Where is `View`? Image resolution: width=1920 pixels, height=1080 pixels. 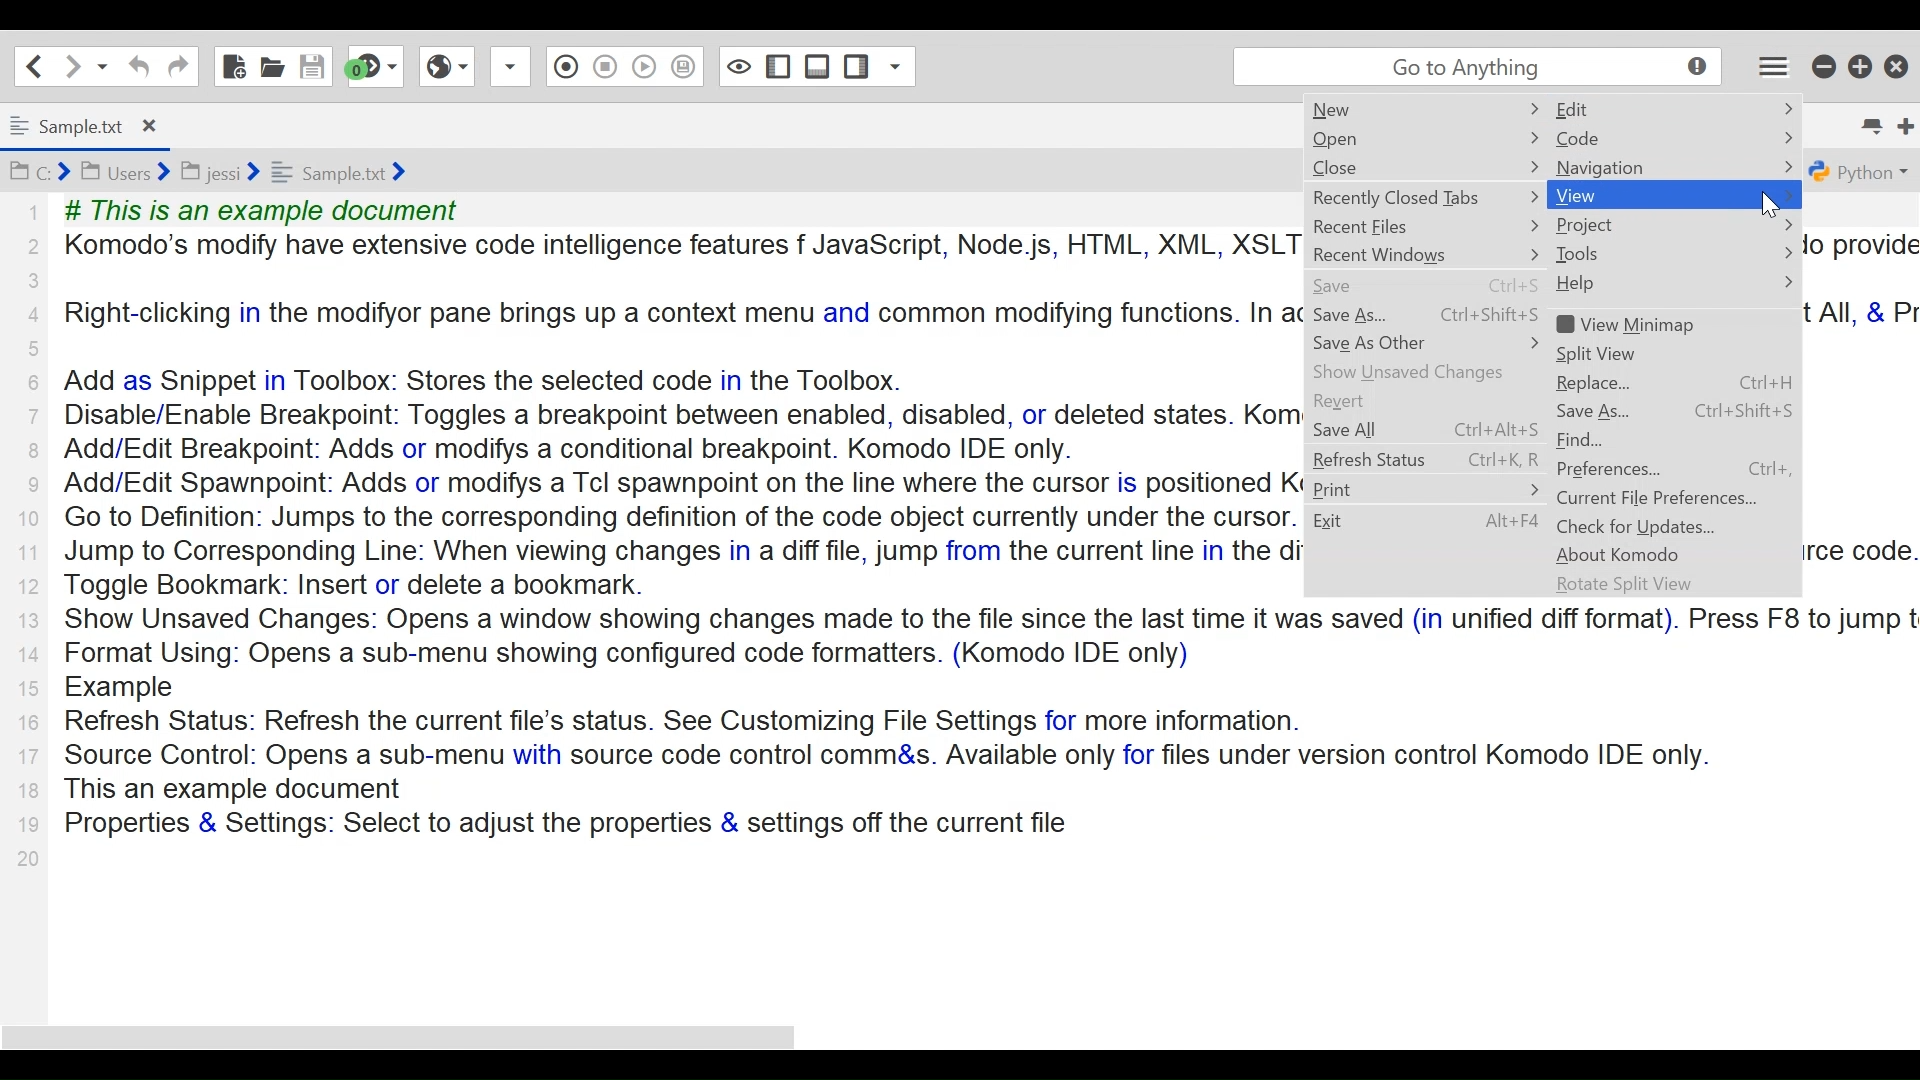
View is located at coordinates (1611, 195).